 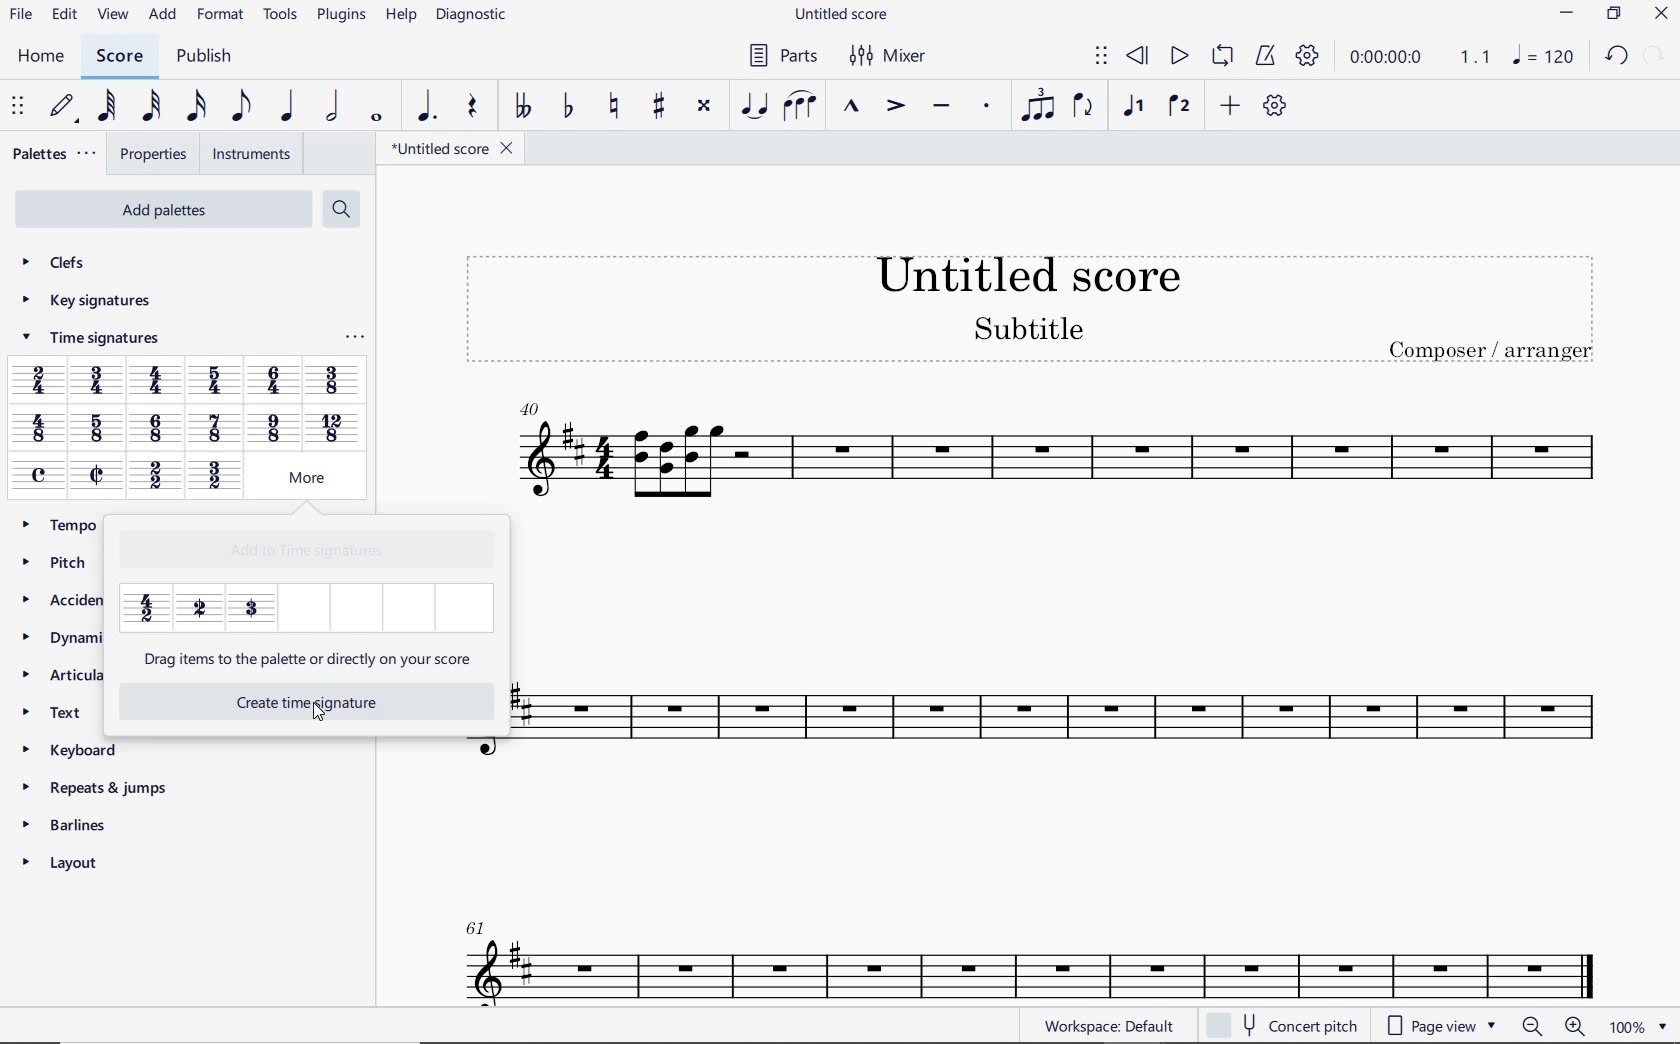 What do you see at coordinates (617, 107) in the screenshot?
I see `TOGGLE NATURAL` at bounding box center [617, 107].